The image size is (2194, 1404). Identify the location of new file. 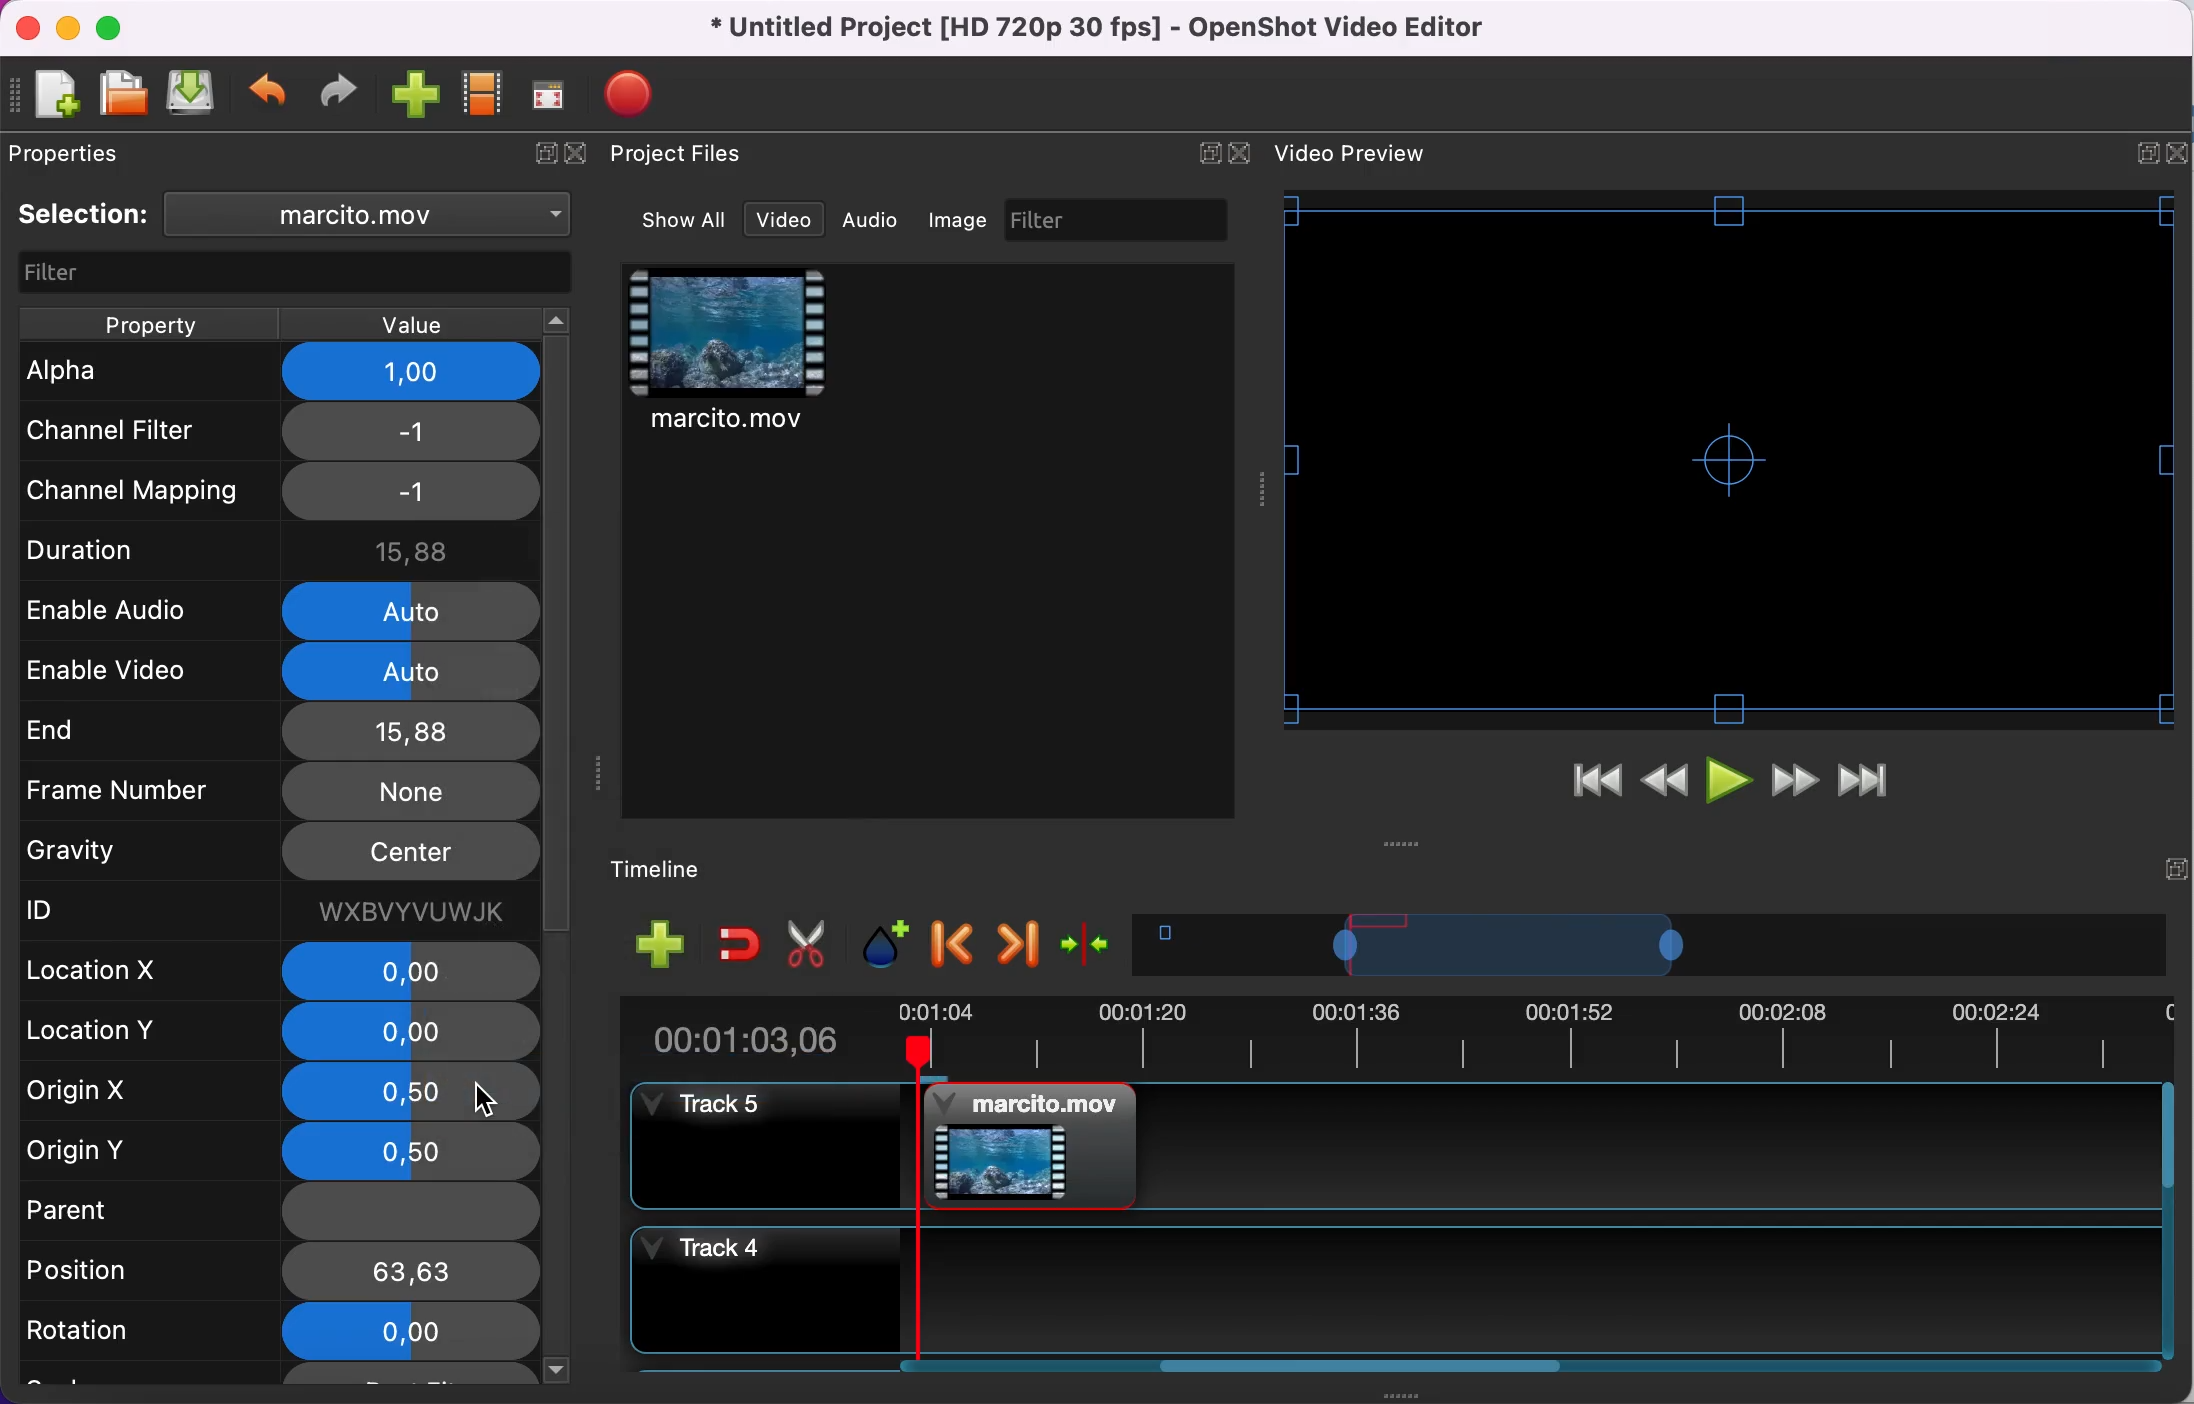
(48, 97).